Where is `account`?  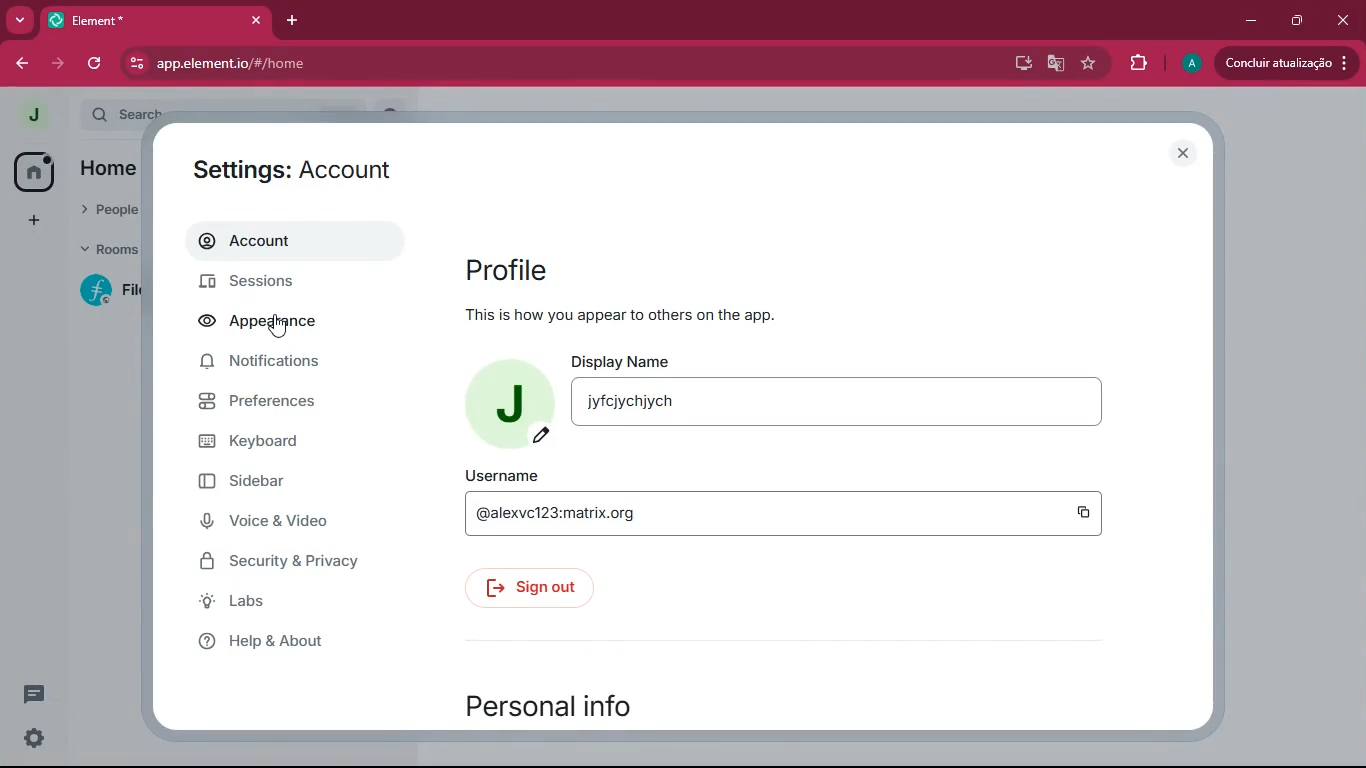 account is located at coordinates (289, 240).